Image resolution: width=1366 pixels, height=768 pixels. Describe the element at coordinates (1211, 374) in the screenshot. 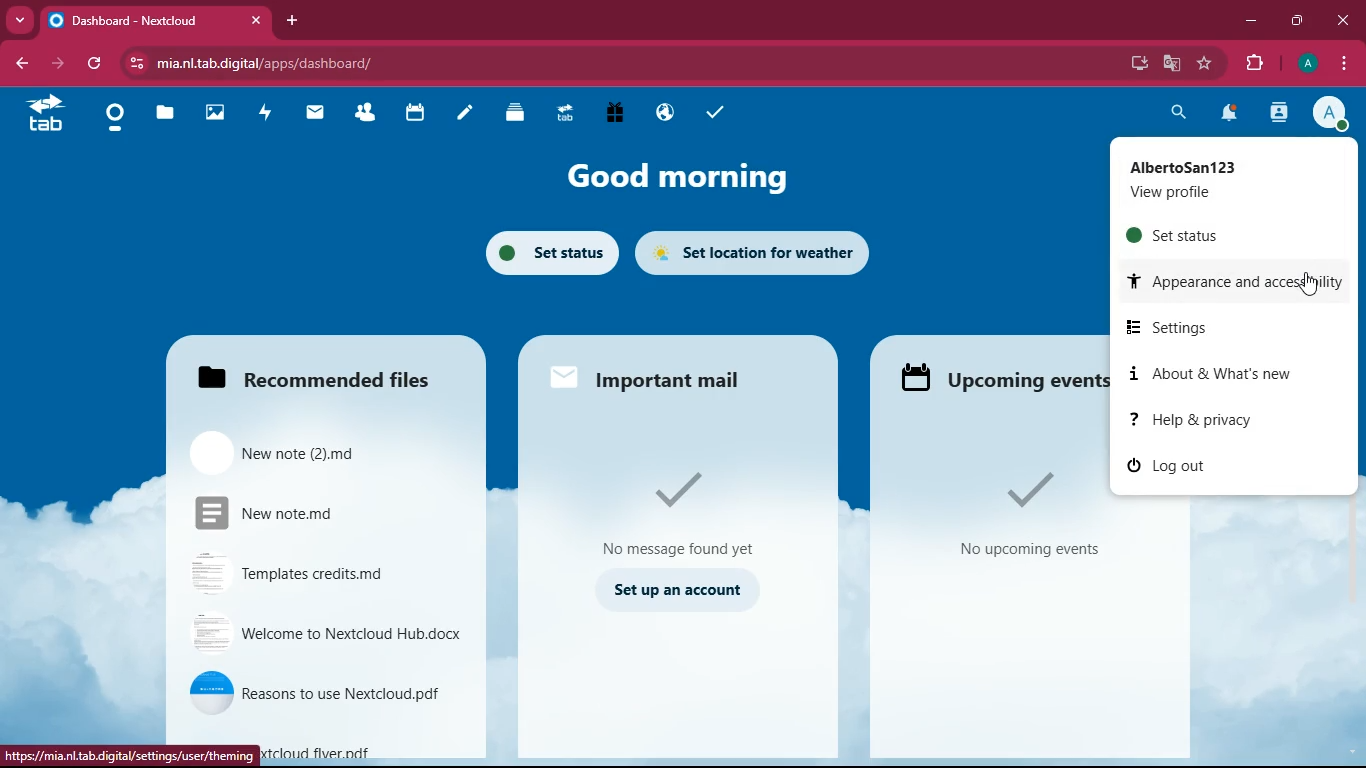

I see `about` at that location.